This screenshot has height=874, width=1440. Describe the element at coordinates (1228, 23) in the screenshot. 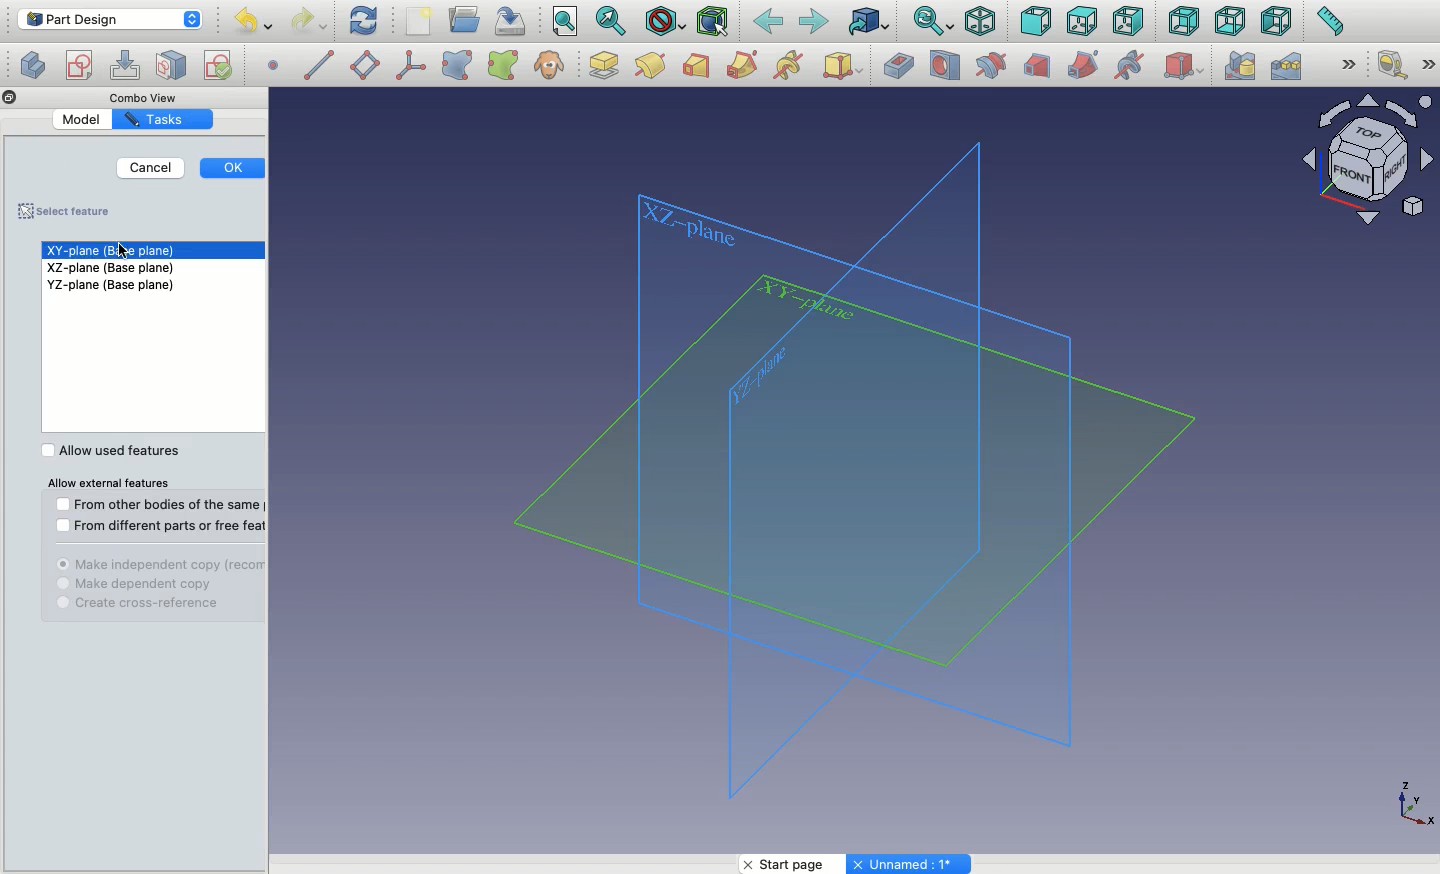

I see `Bottom` at that location.